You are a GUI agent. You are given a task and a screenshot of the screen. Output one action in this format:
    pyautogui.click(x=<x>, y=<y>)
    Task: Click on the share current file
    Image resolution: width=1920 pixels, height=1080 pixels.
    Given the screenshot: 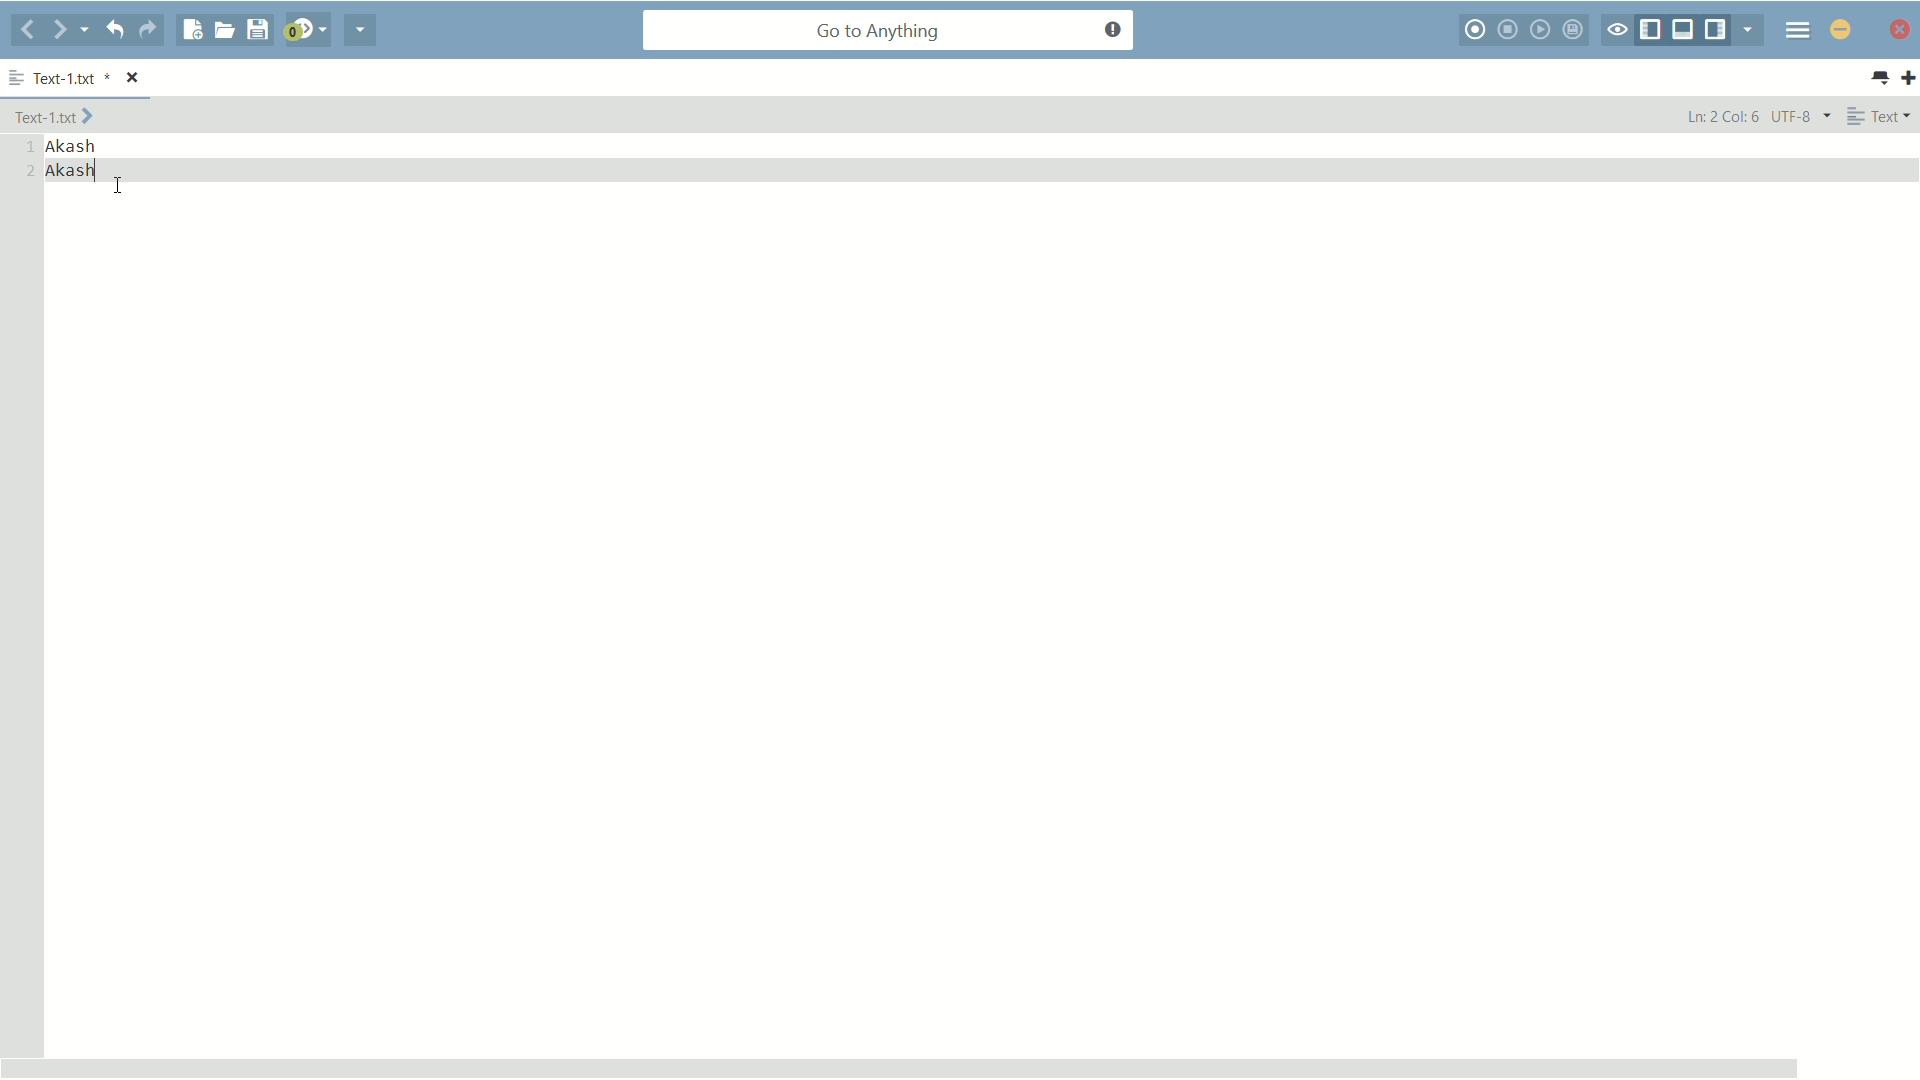 What is the action you would take?
    pyautogui.click(x=359, y=32)
    